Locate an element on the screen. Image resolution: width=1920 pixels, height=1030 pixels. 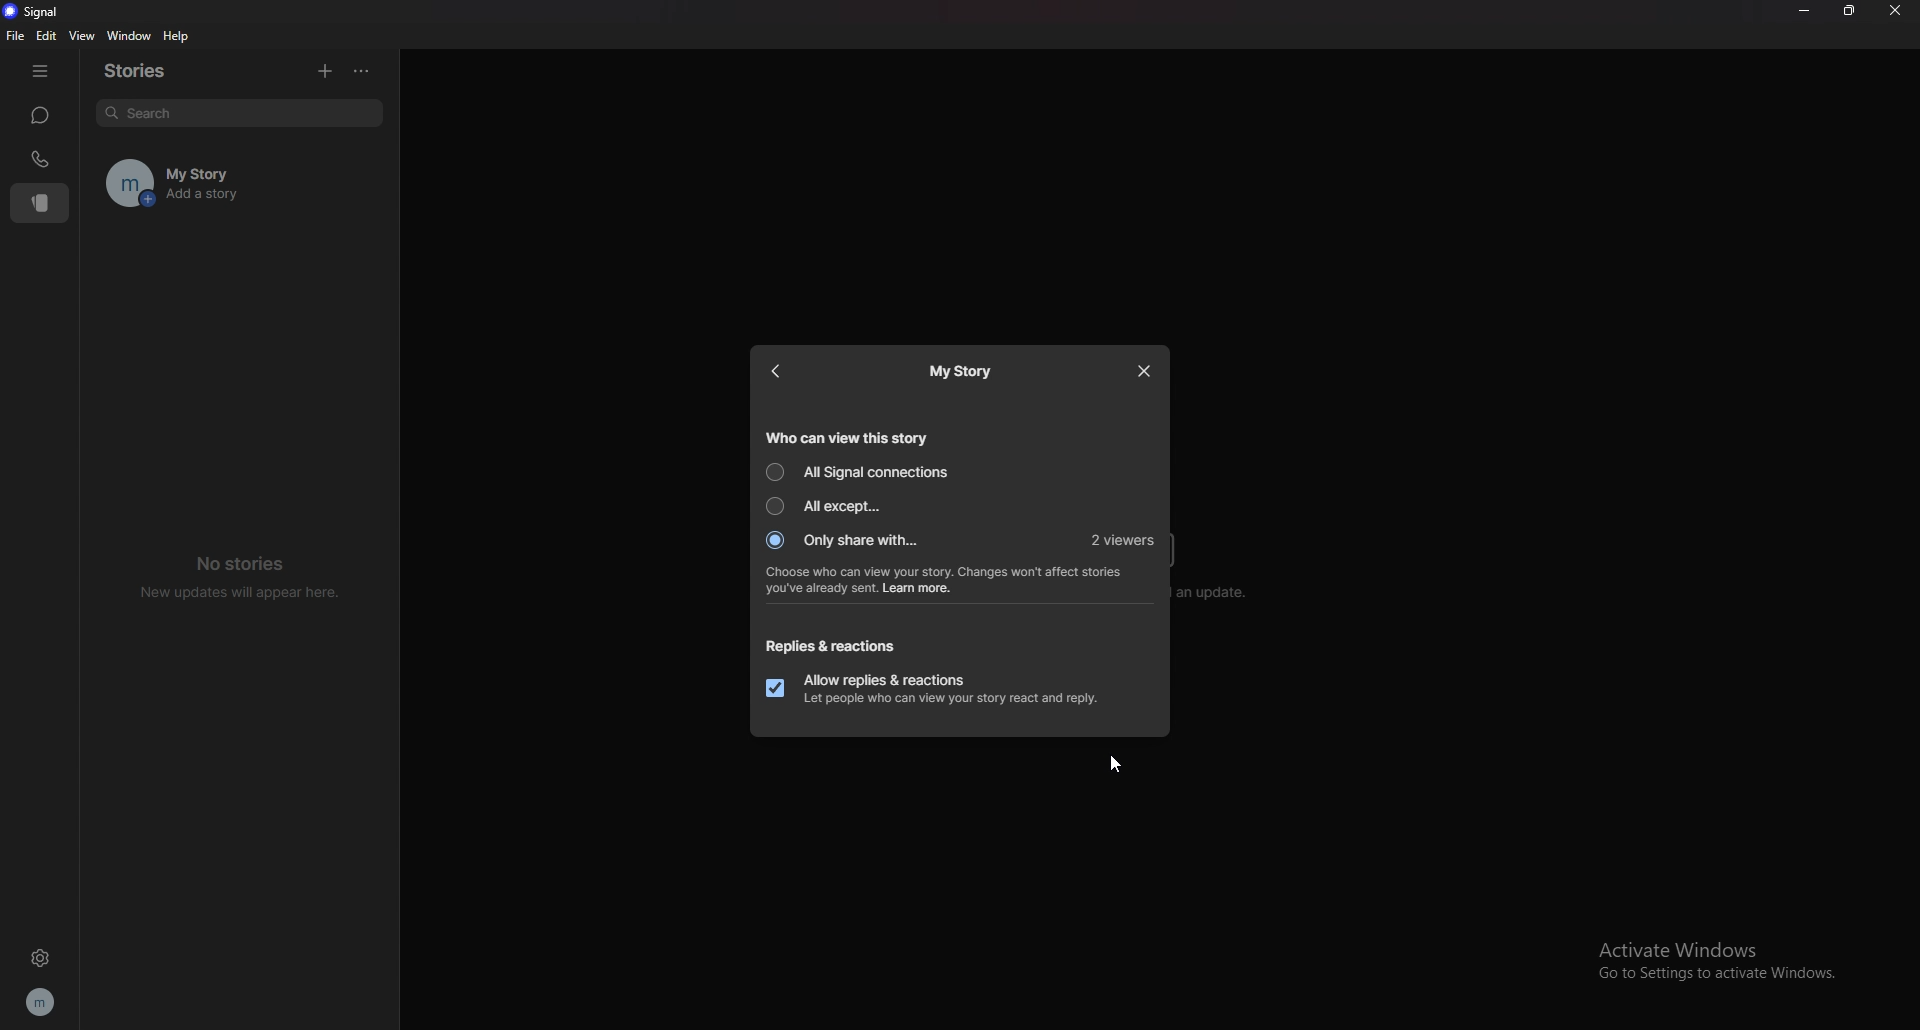
my story is located at coordinates (961, 372).